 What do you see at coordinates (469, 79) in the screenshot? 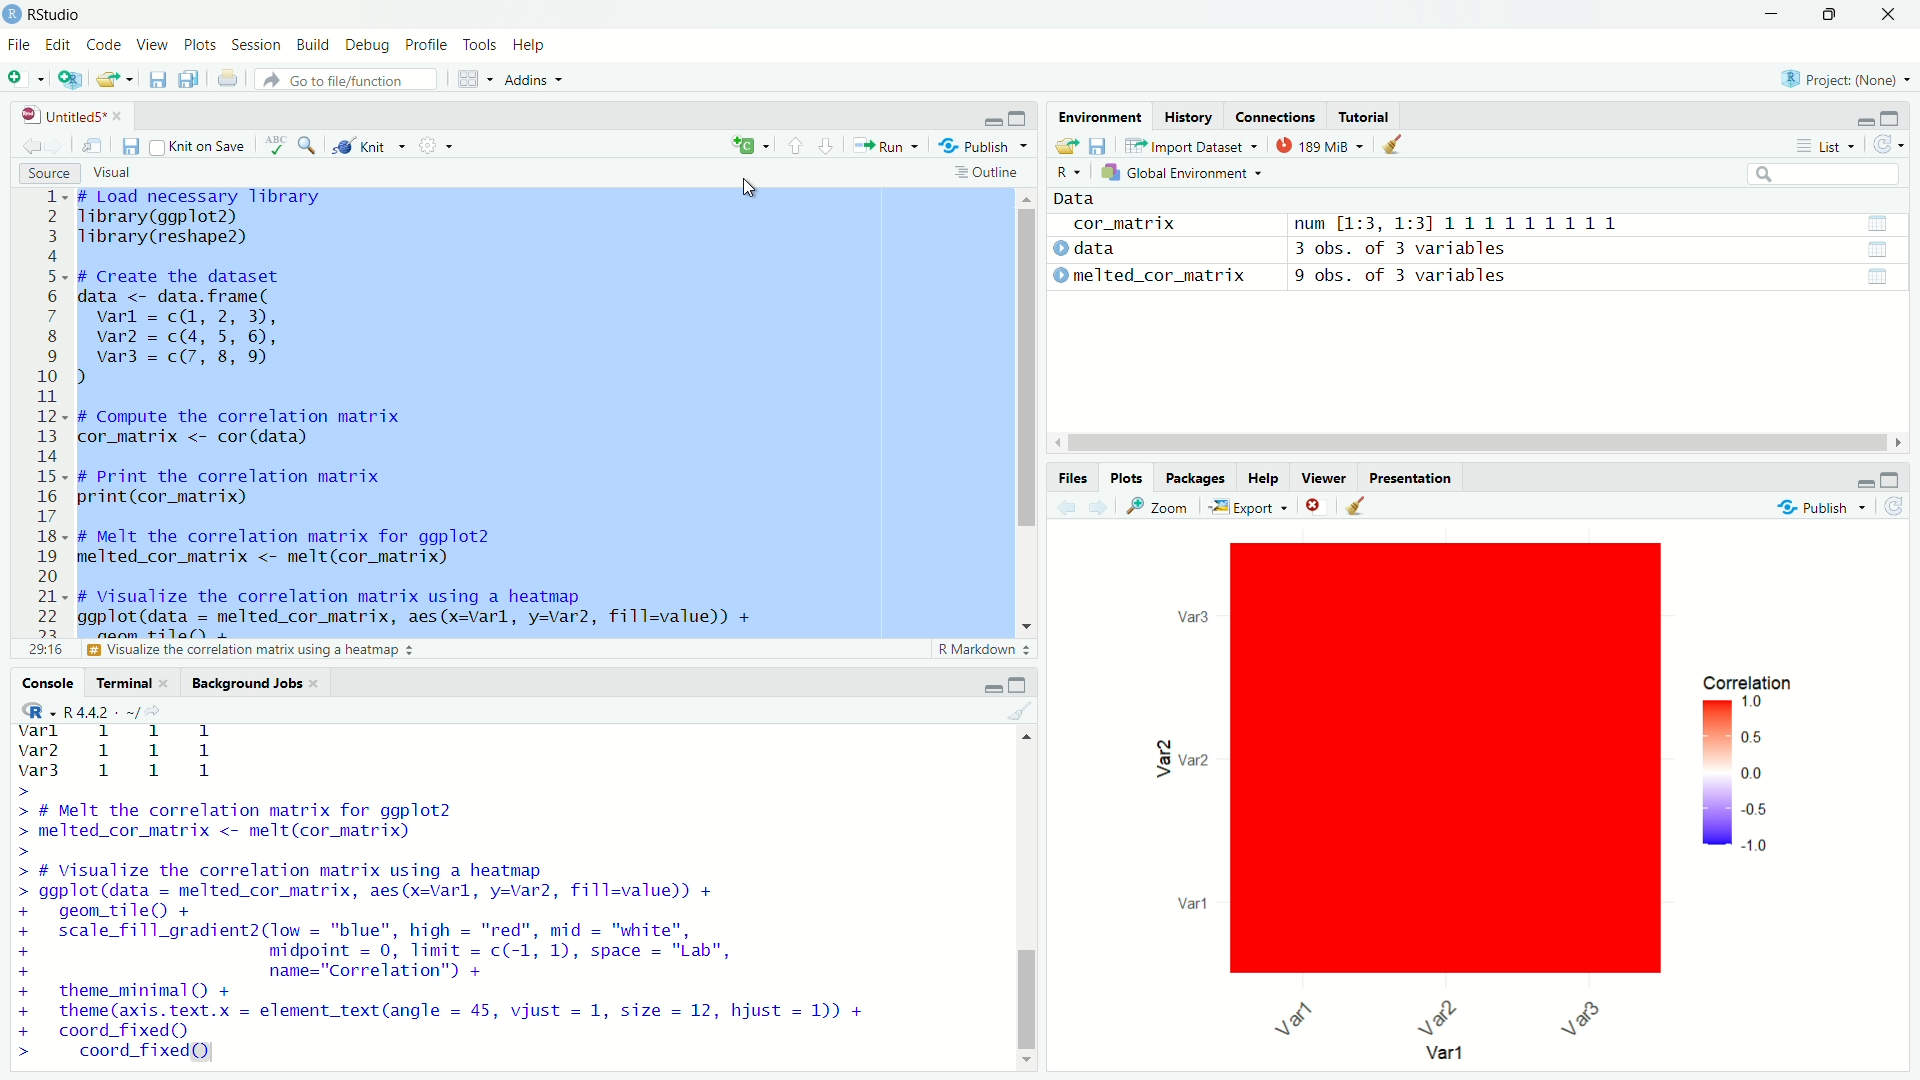
I see `workspace panes` at bounding box center [469, 79].